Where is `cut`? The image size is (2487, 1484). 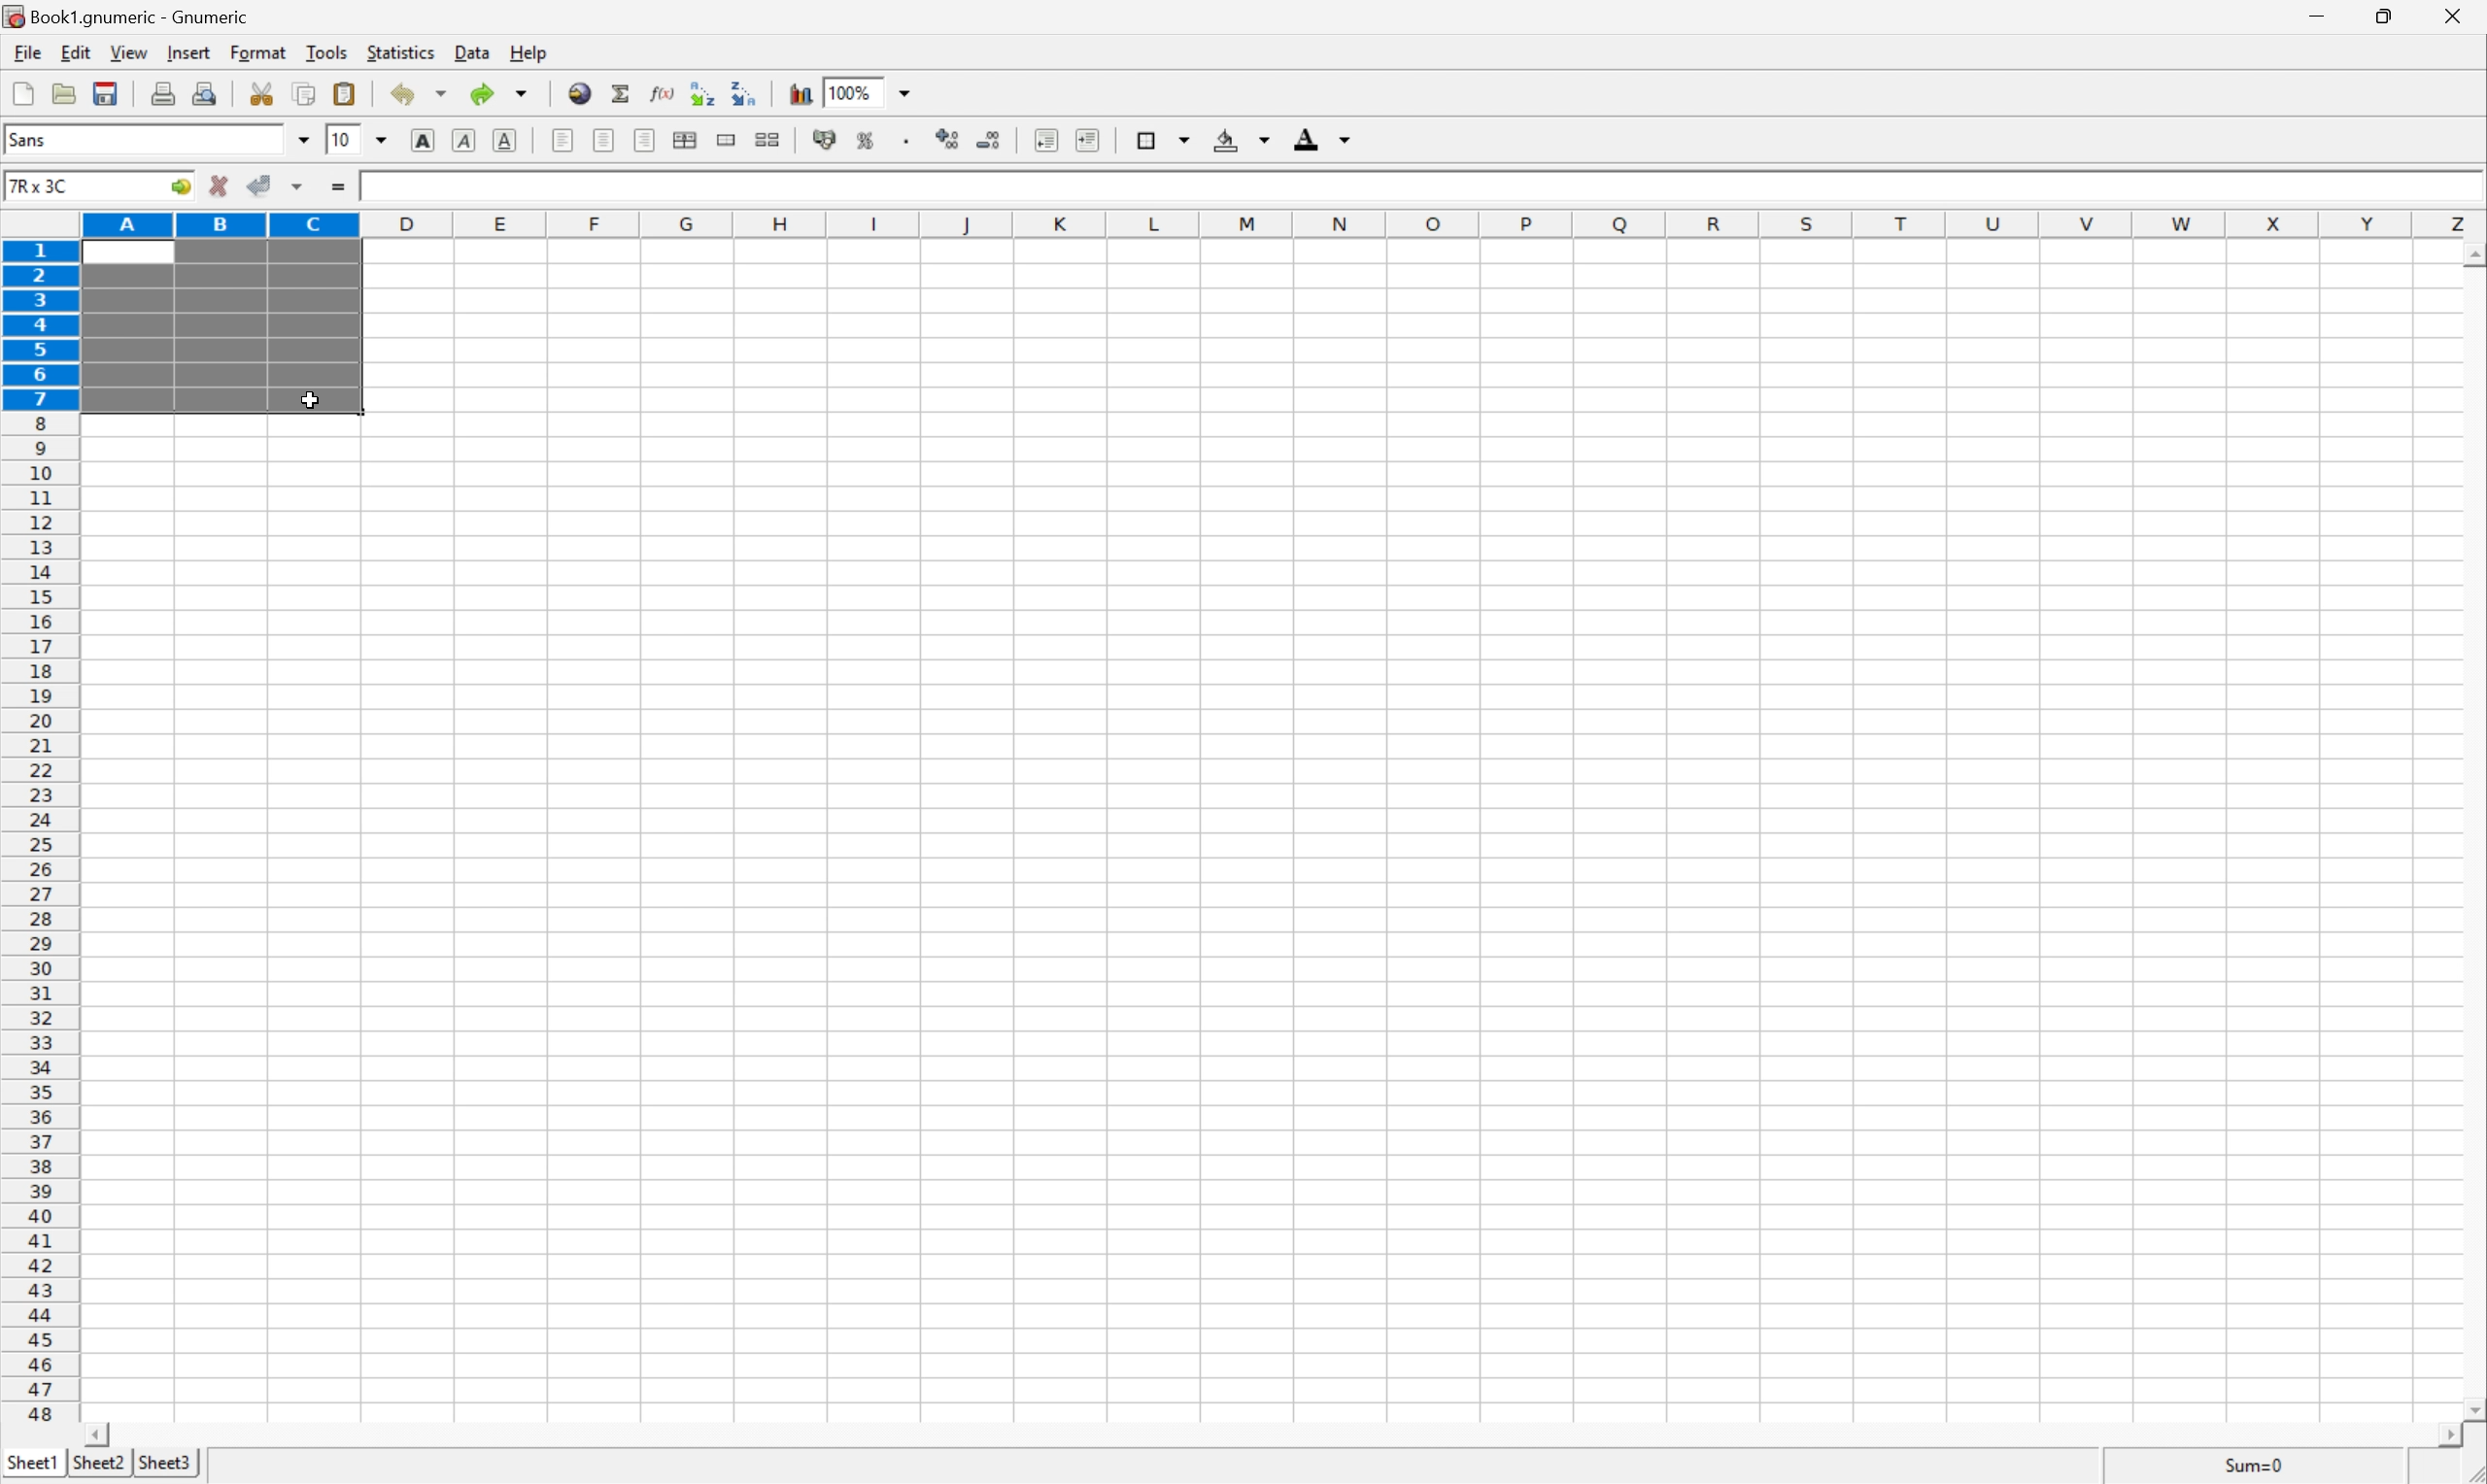
cut is located at coordinates (263, 93).